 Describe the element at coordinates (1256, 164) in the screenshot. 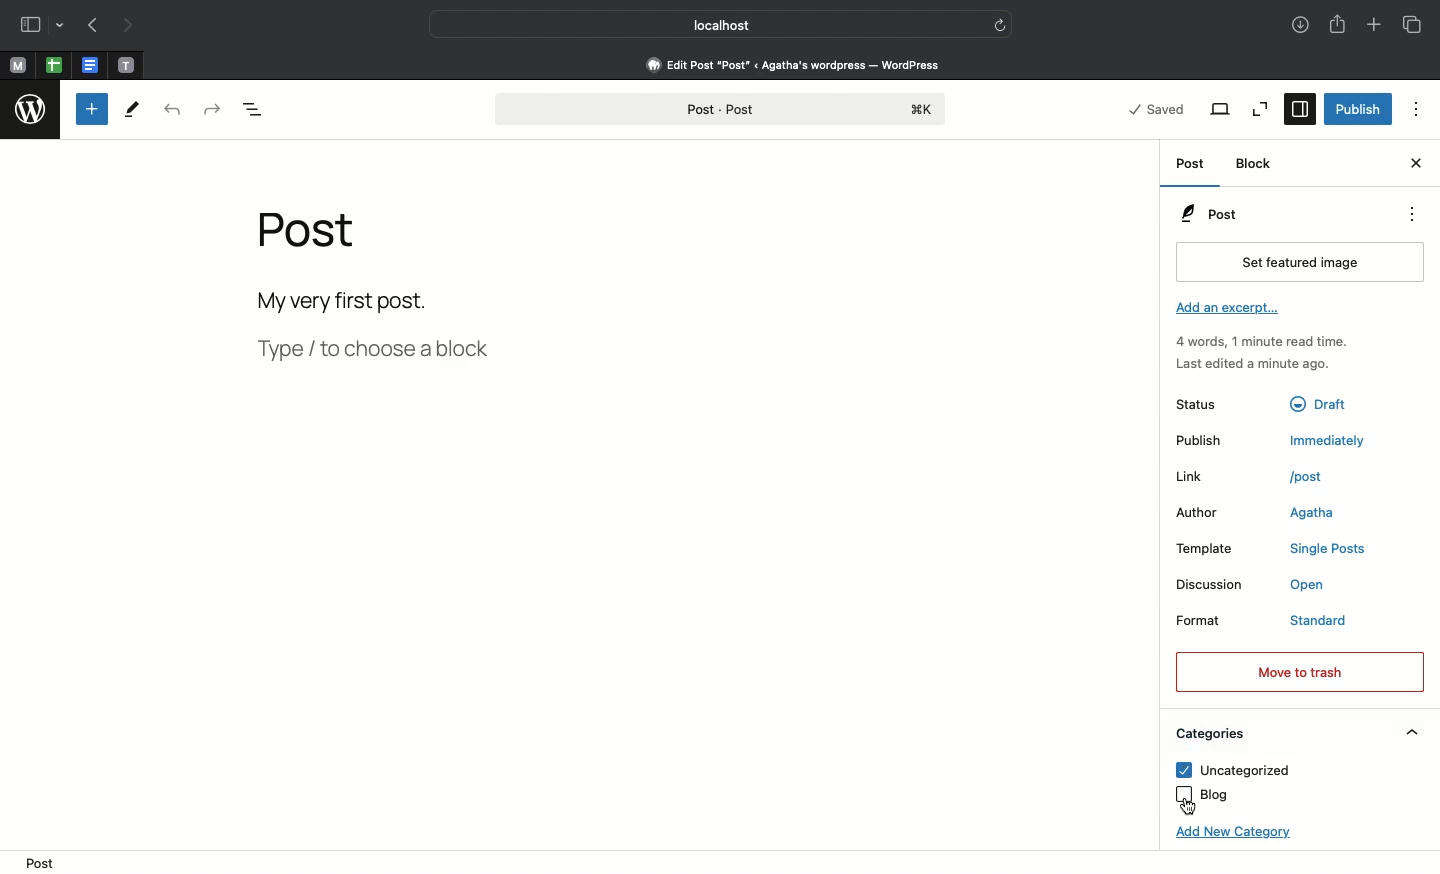

I see `Block` at that location.